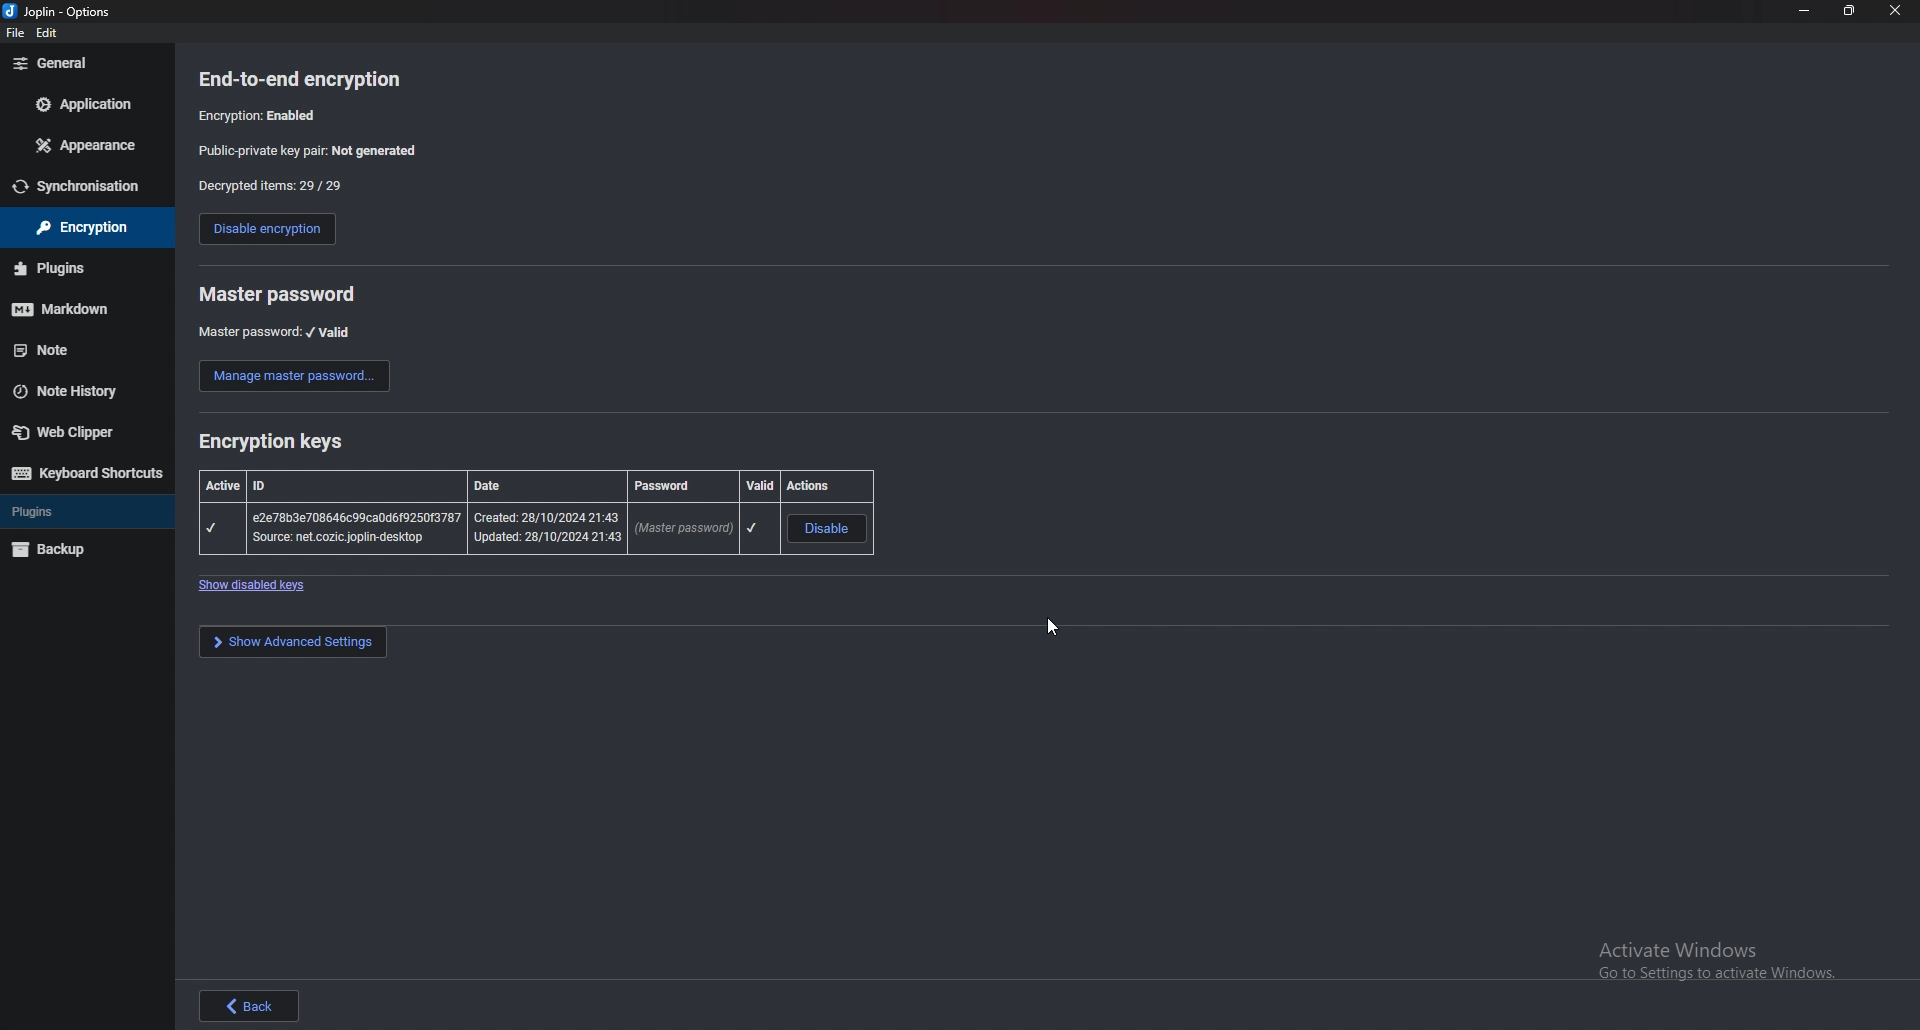  Describe the element at coordinates (279, 294) in the screenshot. I see `master password` at that location.